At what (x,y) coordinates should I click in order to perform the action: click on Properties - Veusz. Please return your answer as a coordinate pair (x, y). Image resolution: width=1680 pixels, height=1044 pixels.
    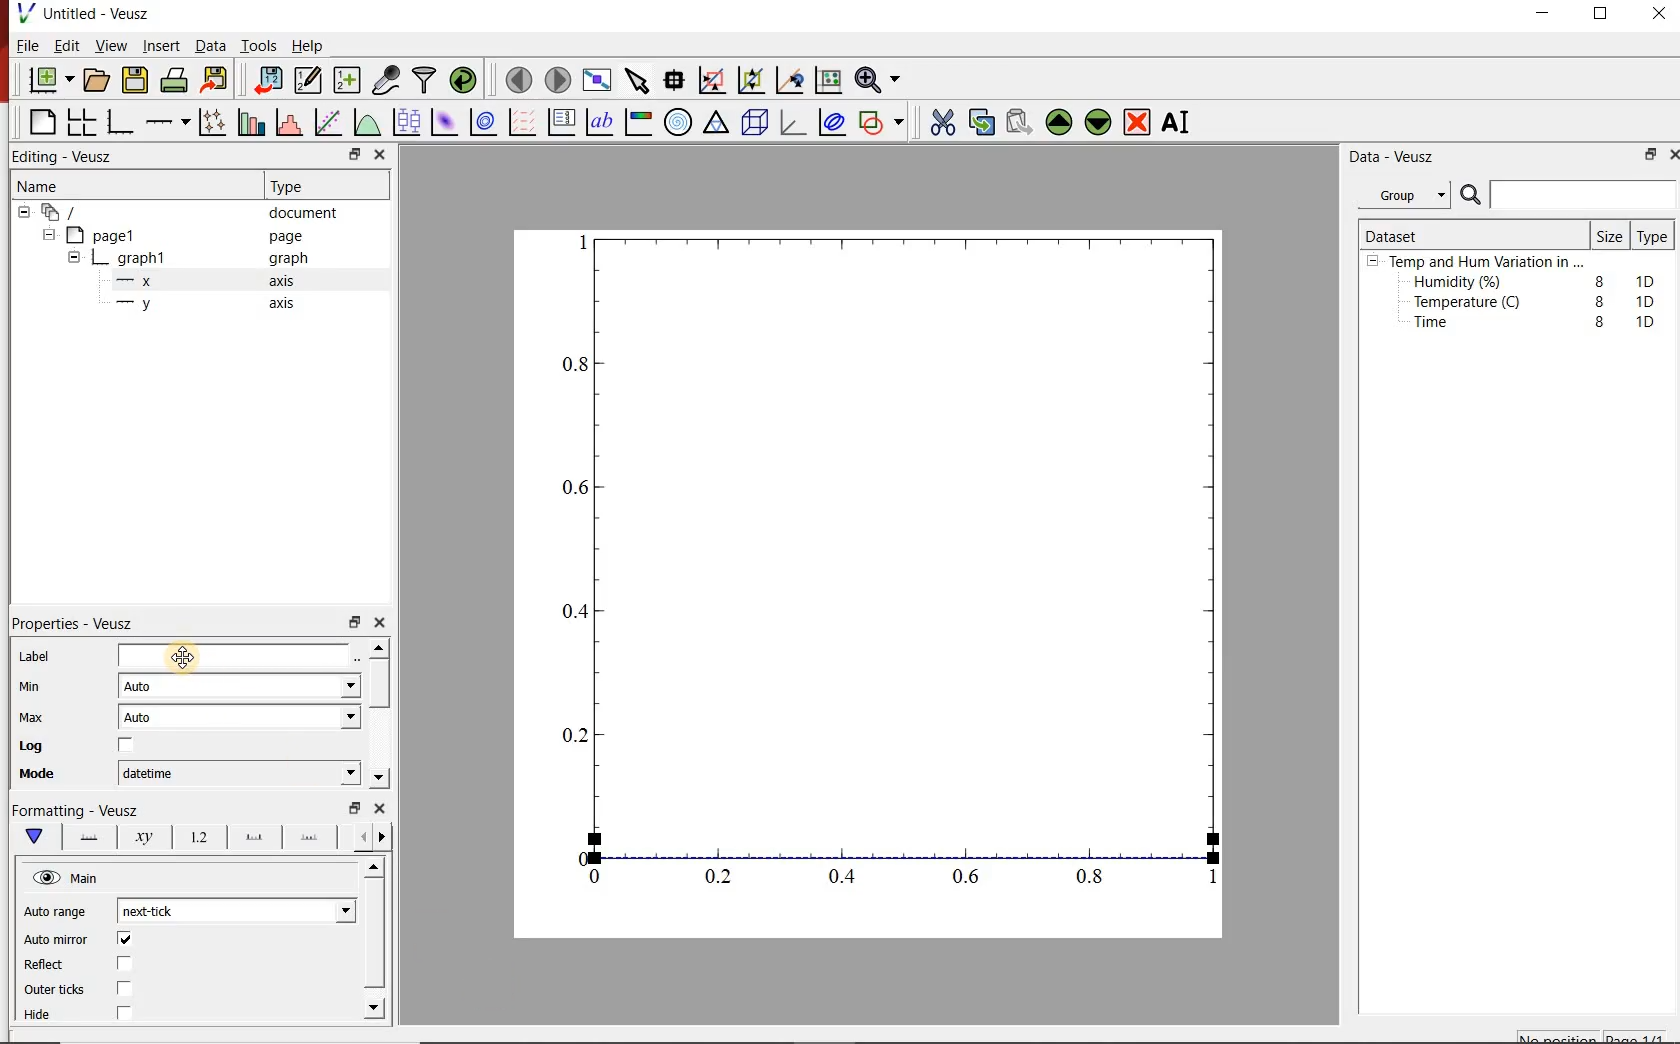
    Looking at the image, I should click on (83, 620).